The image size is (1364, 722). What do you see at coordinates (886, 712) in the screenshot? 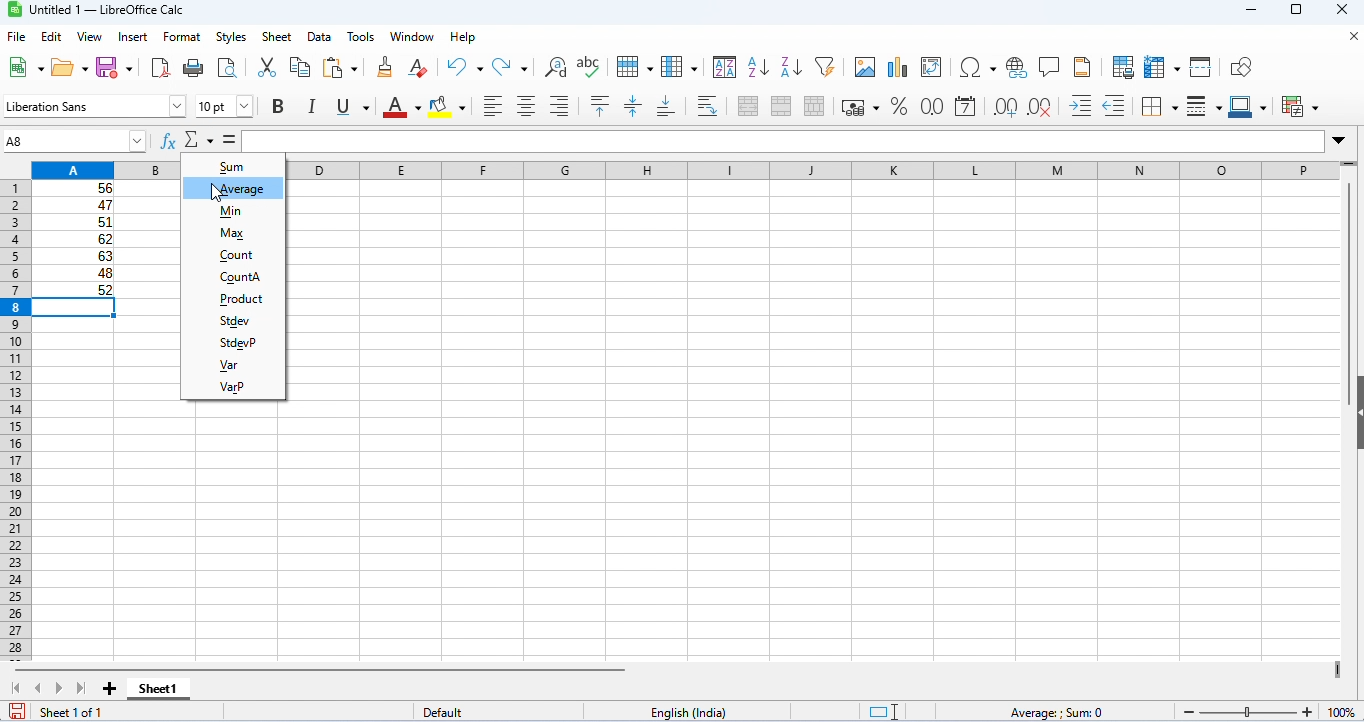
I see `standard selection` at bounding box center [886, 712].